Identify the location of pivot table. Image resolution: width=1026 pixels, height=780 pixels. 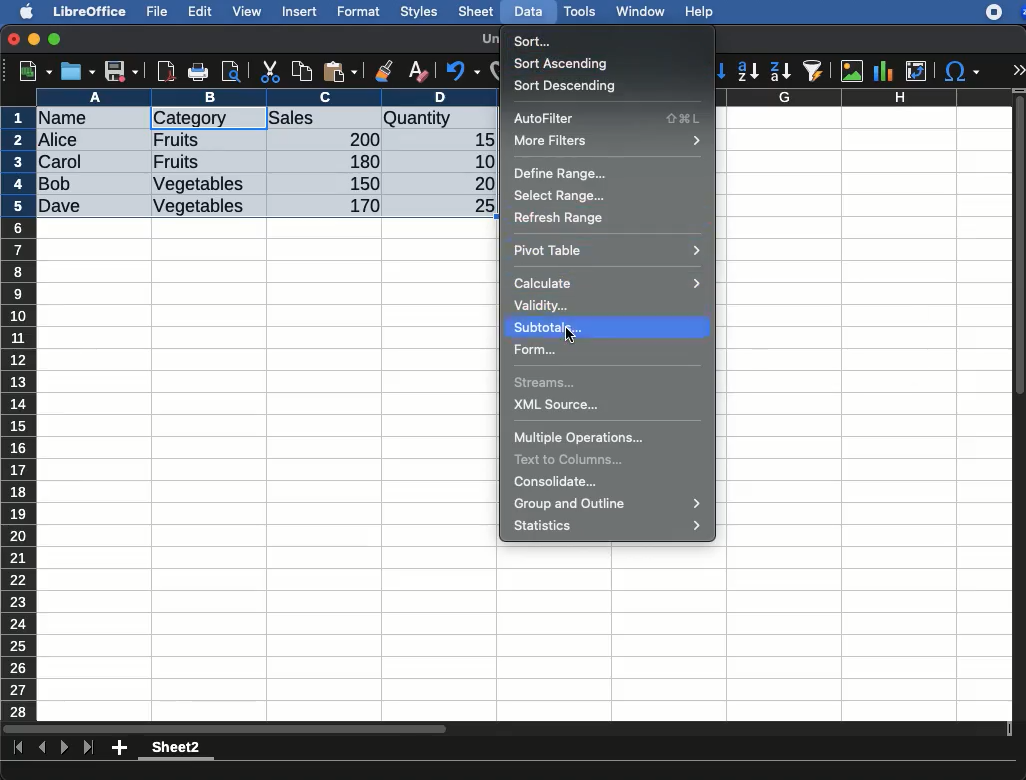
(608, 249).